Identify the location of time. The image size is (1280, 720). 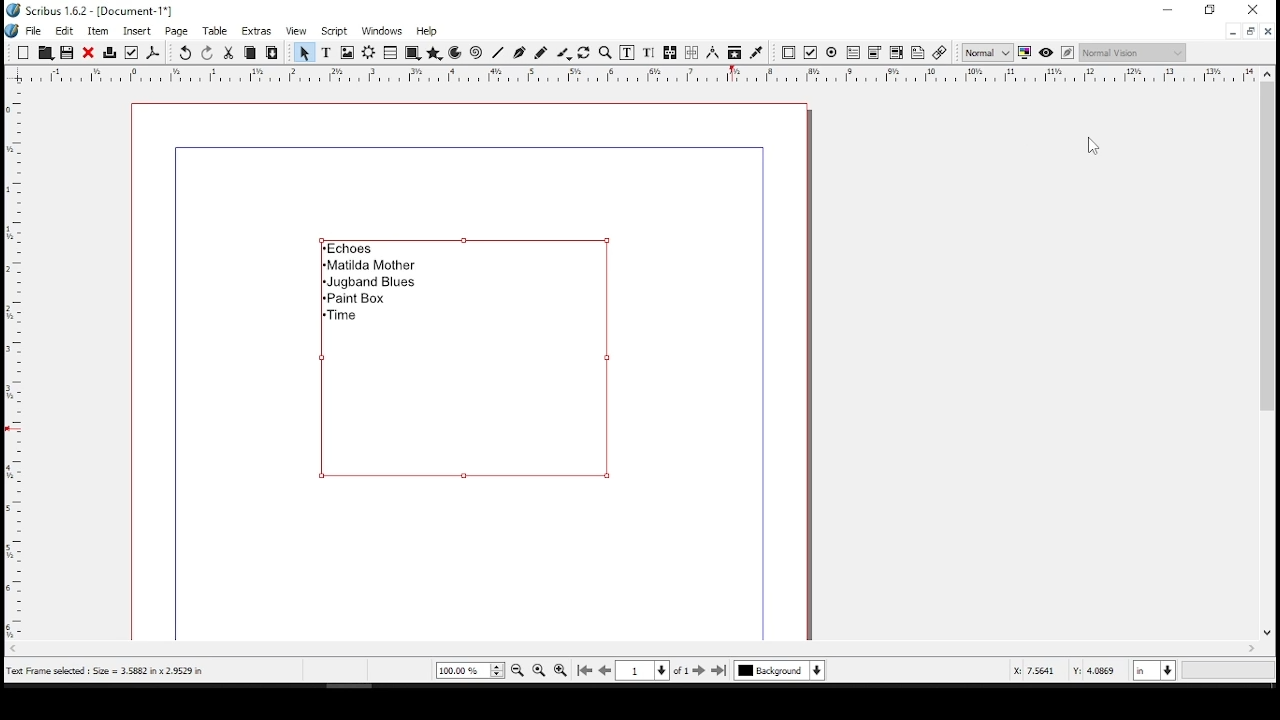
(343, 316).